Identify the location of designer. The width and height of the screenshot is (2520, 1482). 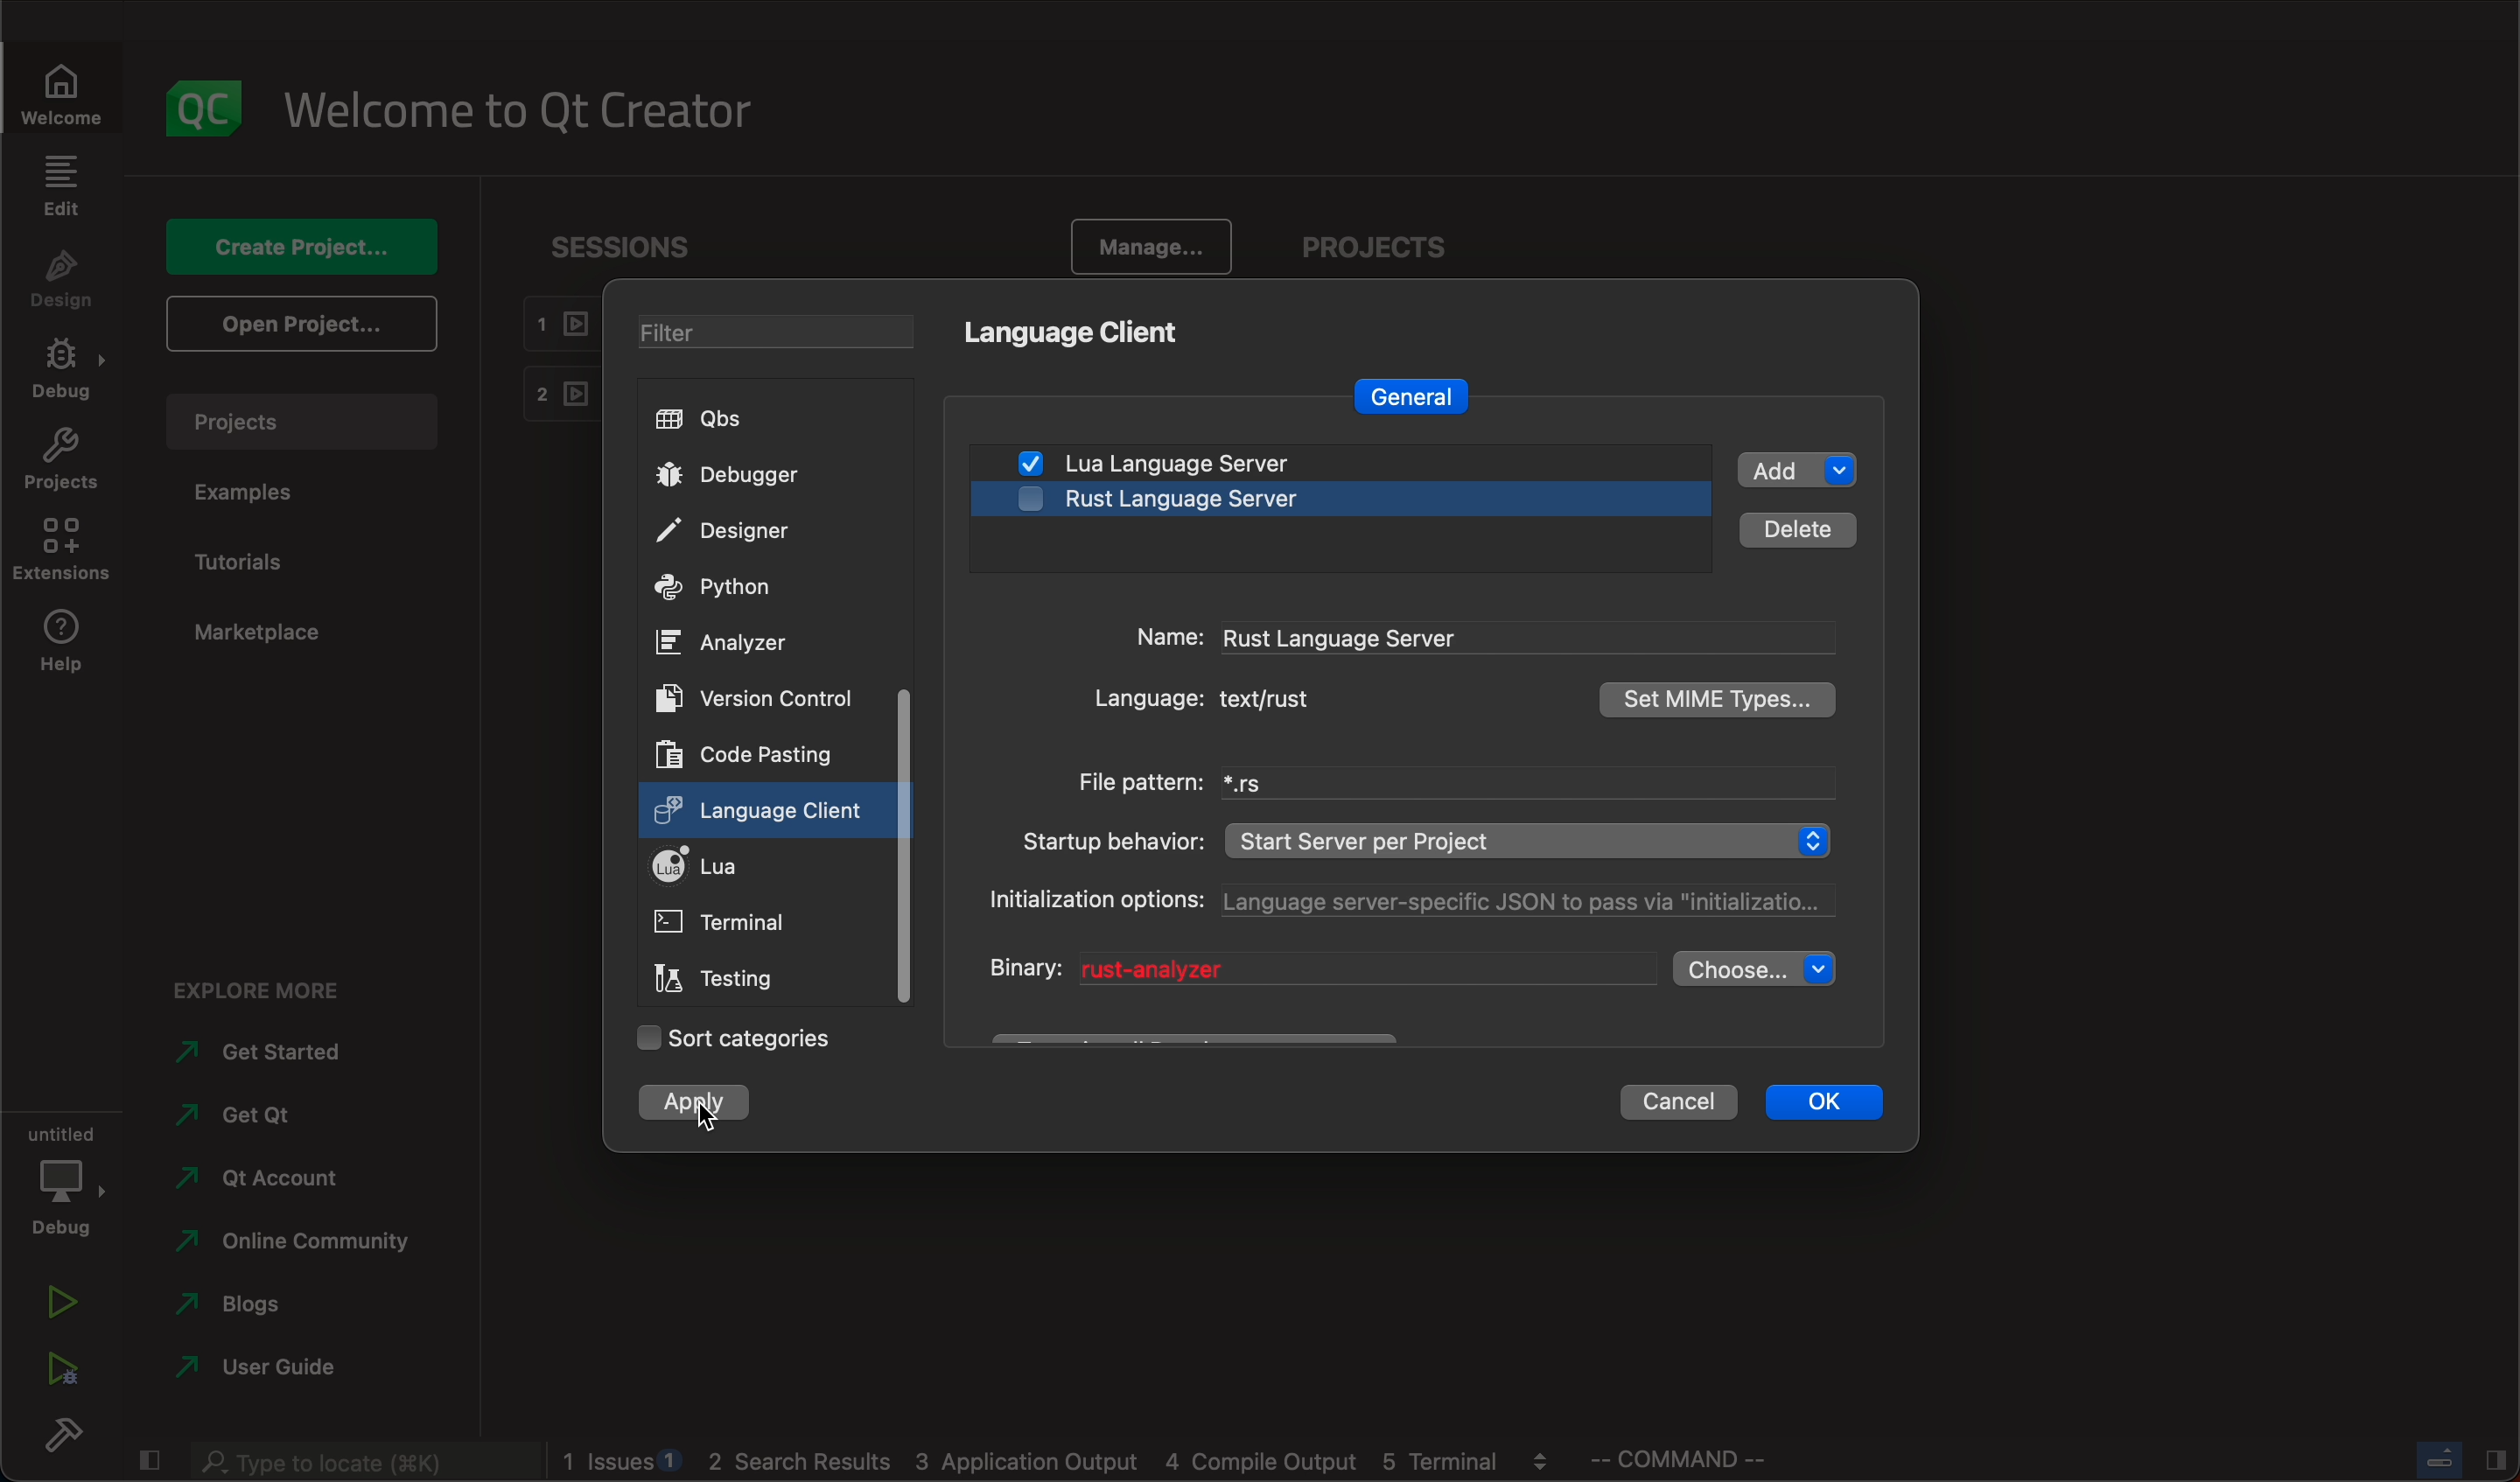
(733, 529).